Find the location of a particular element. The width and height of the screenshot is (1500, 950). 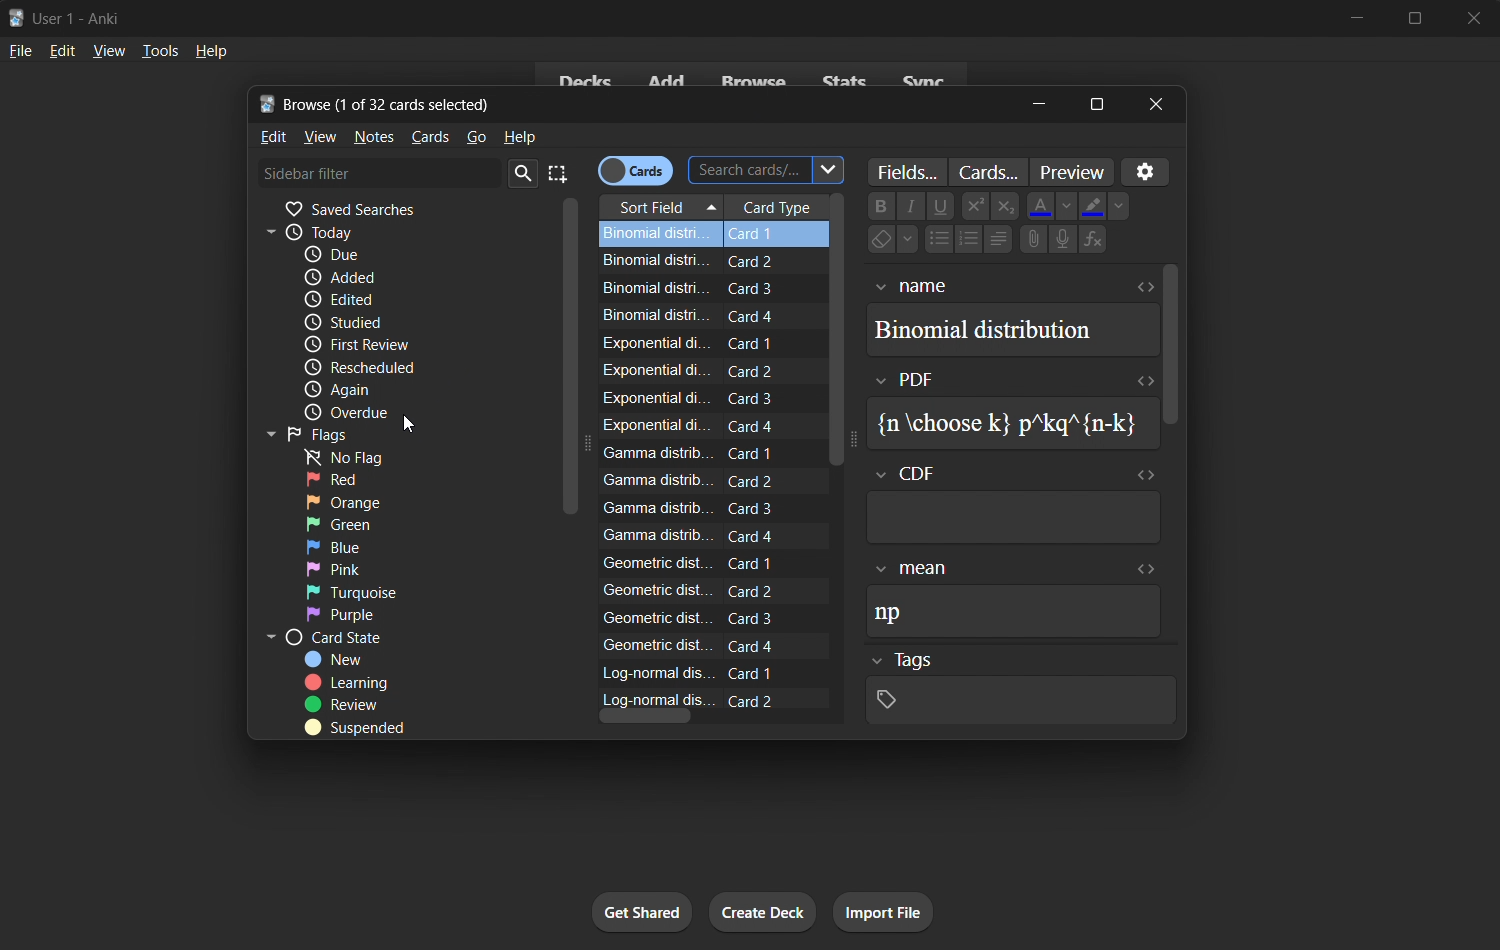

overdue is located at coordinates (396, 411).